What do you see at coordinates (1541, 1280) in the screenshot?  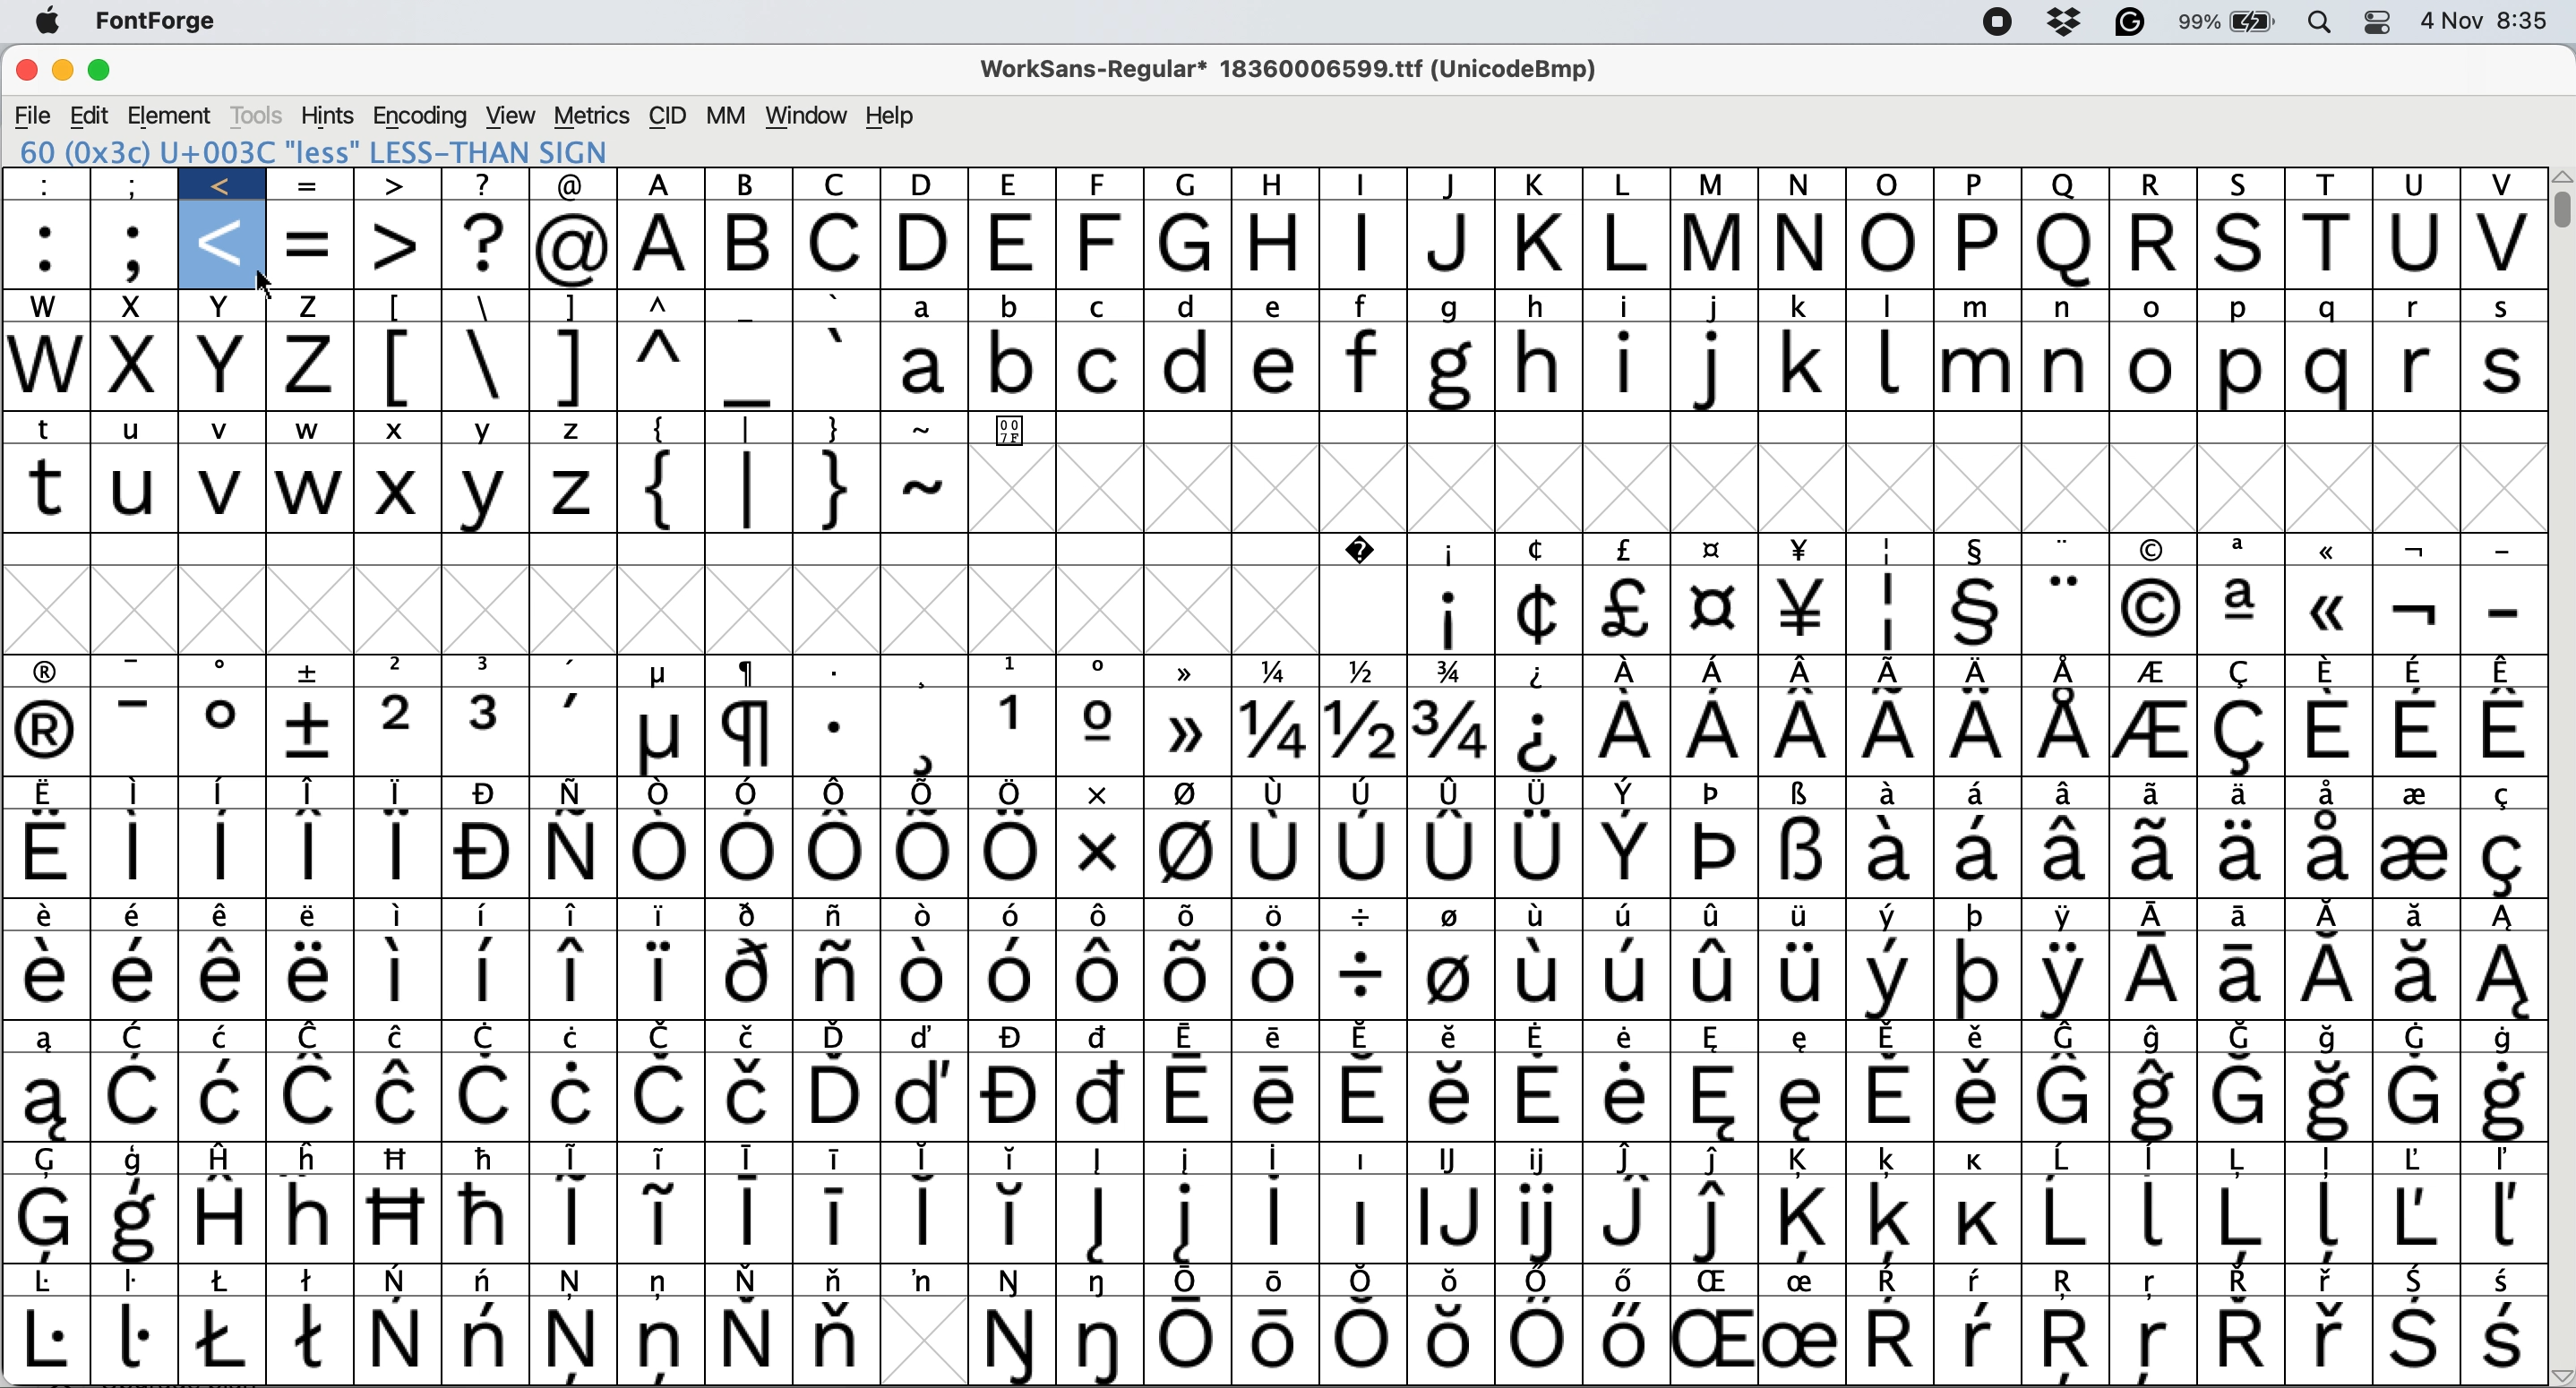 I see `Symbol` at bounding box center [1541, 1280].